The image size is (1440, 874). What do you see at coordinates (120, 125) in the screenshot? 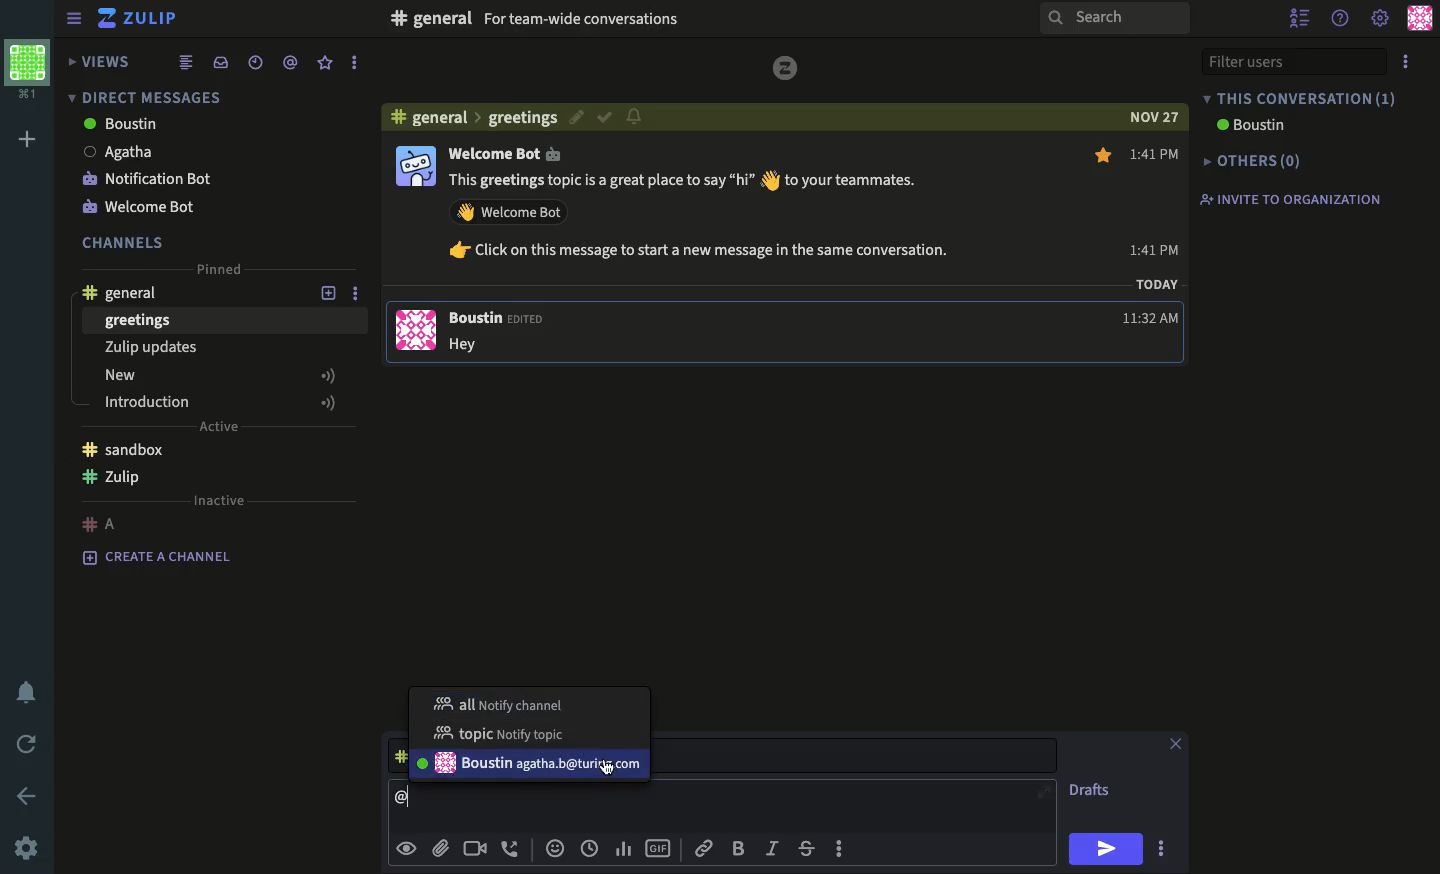
I see `boustin` at bounding box center [120, 125].